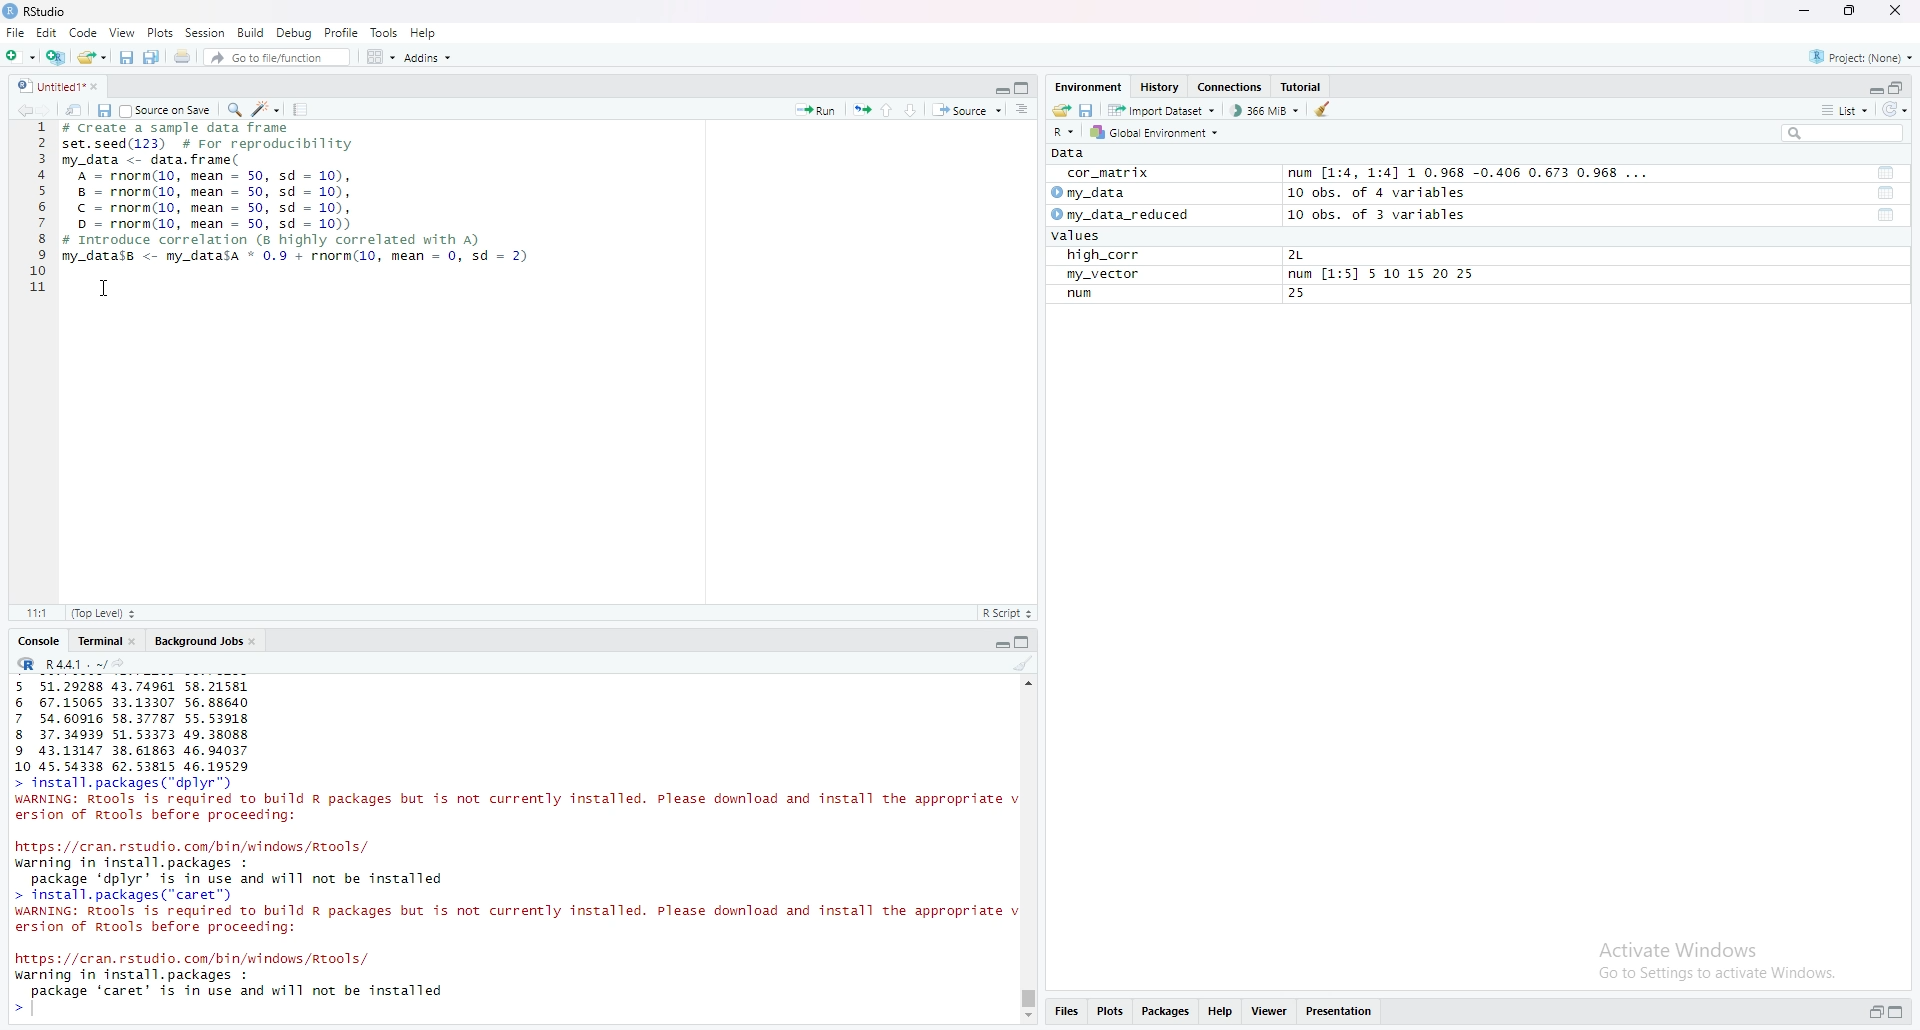 The width and height of the screenshot is (1920, 1030). I want to click on tool, so click(1888, 172).